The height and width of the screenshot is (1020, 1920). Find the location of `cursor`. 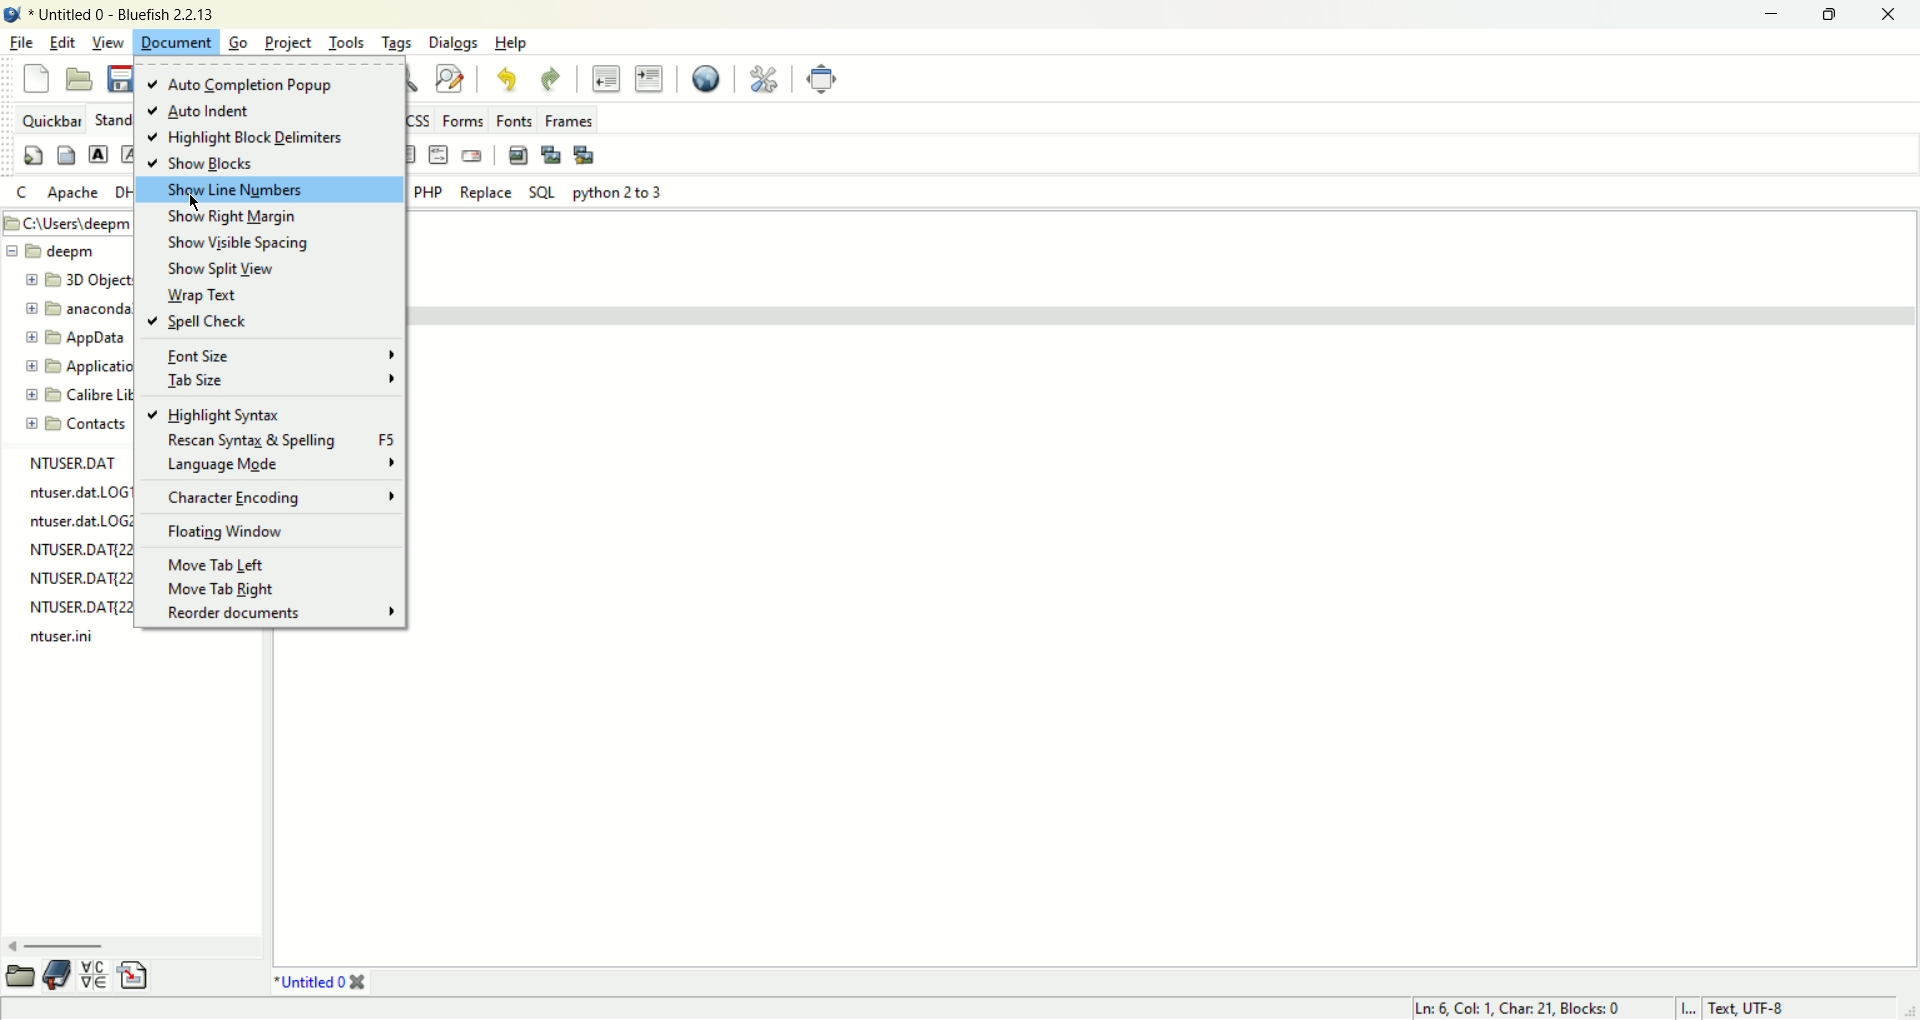

cursor is located at coordinates (196, 201).